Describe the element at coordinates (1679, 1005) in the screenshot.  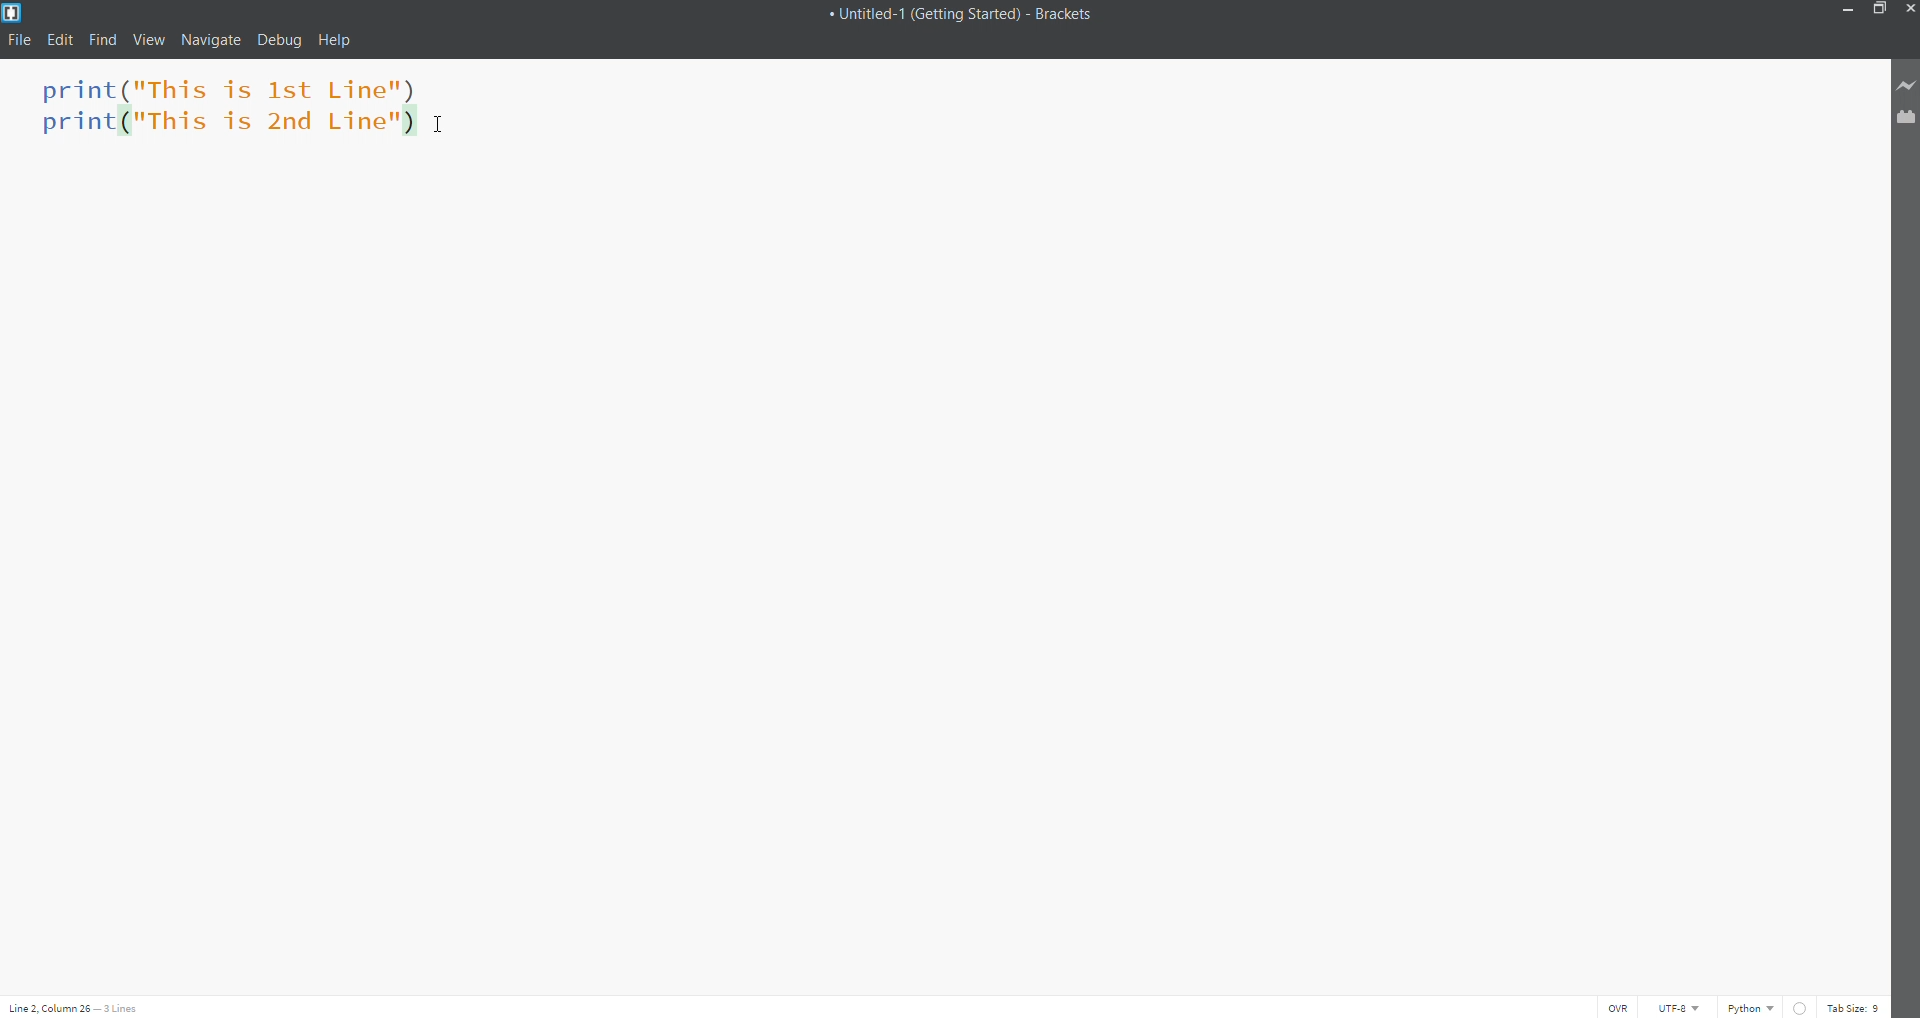
I see `Select the Encoding` at that location.